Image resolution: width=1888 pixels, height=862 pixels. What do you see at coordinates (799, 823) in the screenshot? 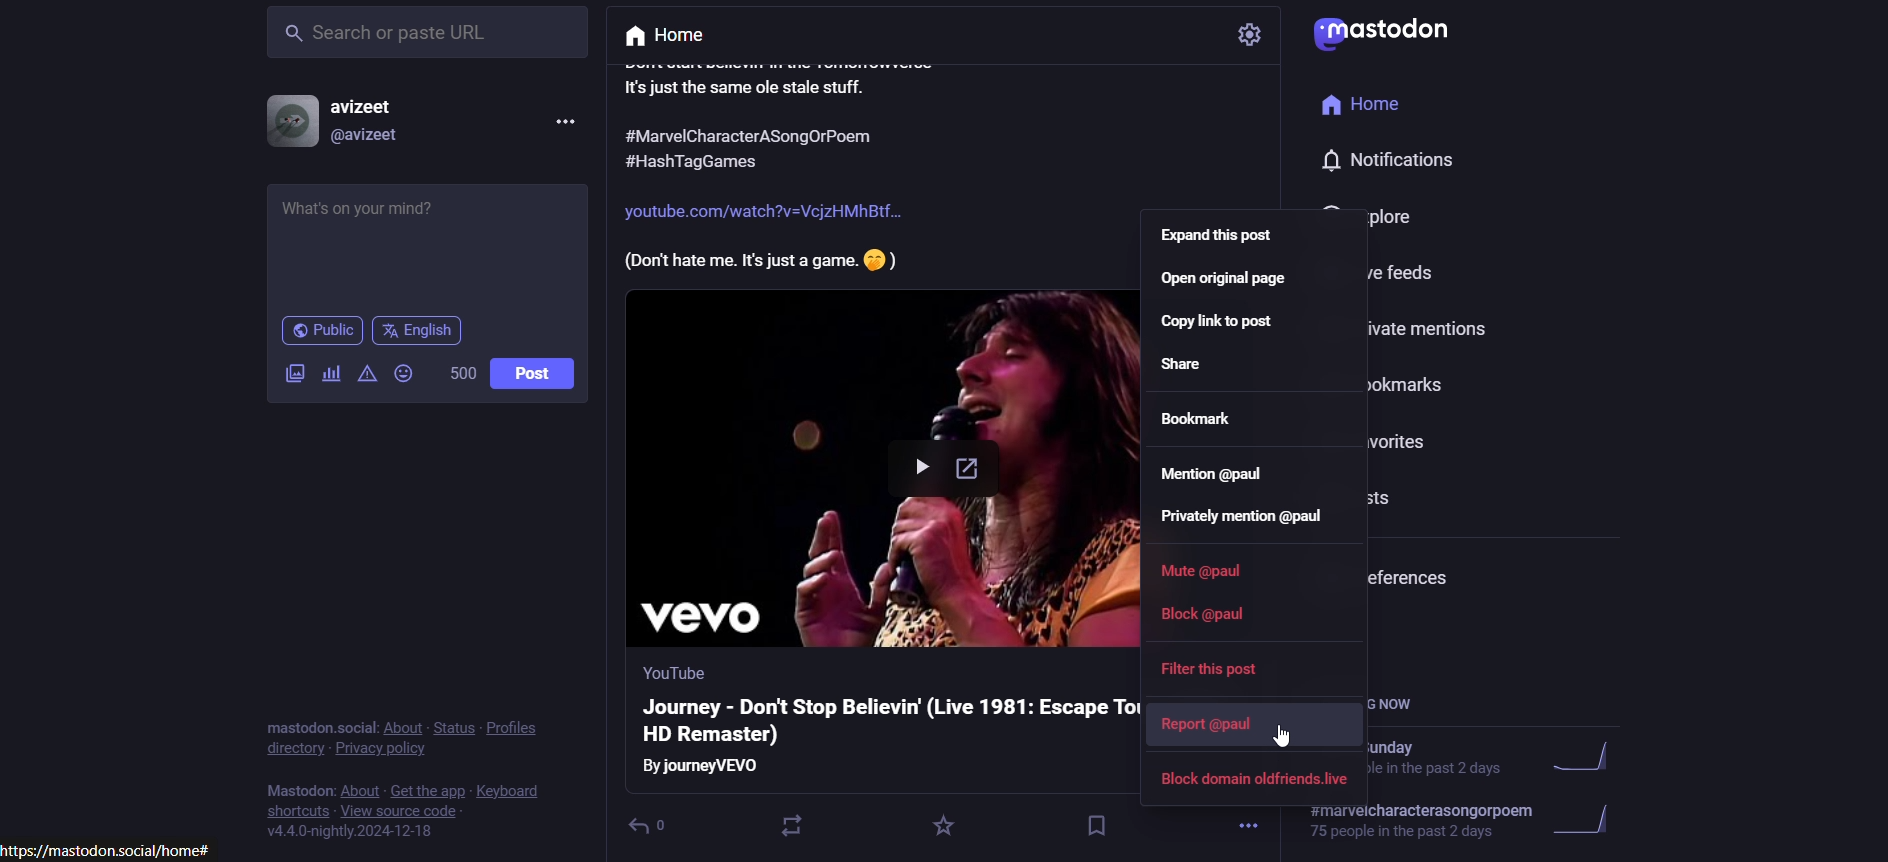
I see `boost` at bounding box center [799, 823].